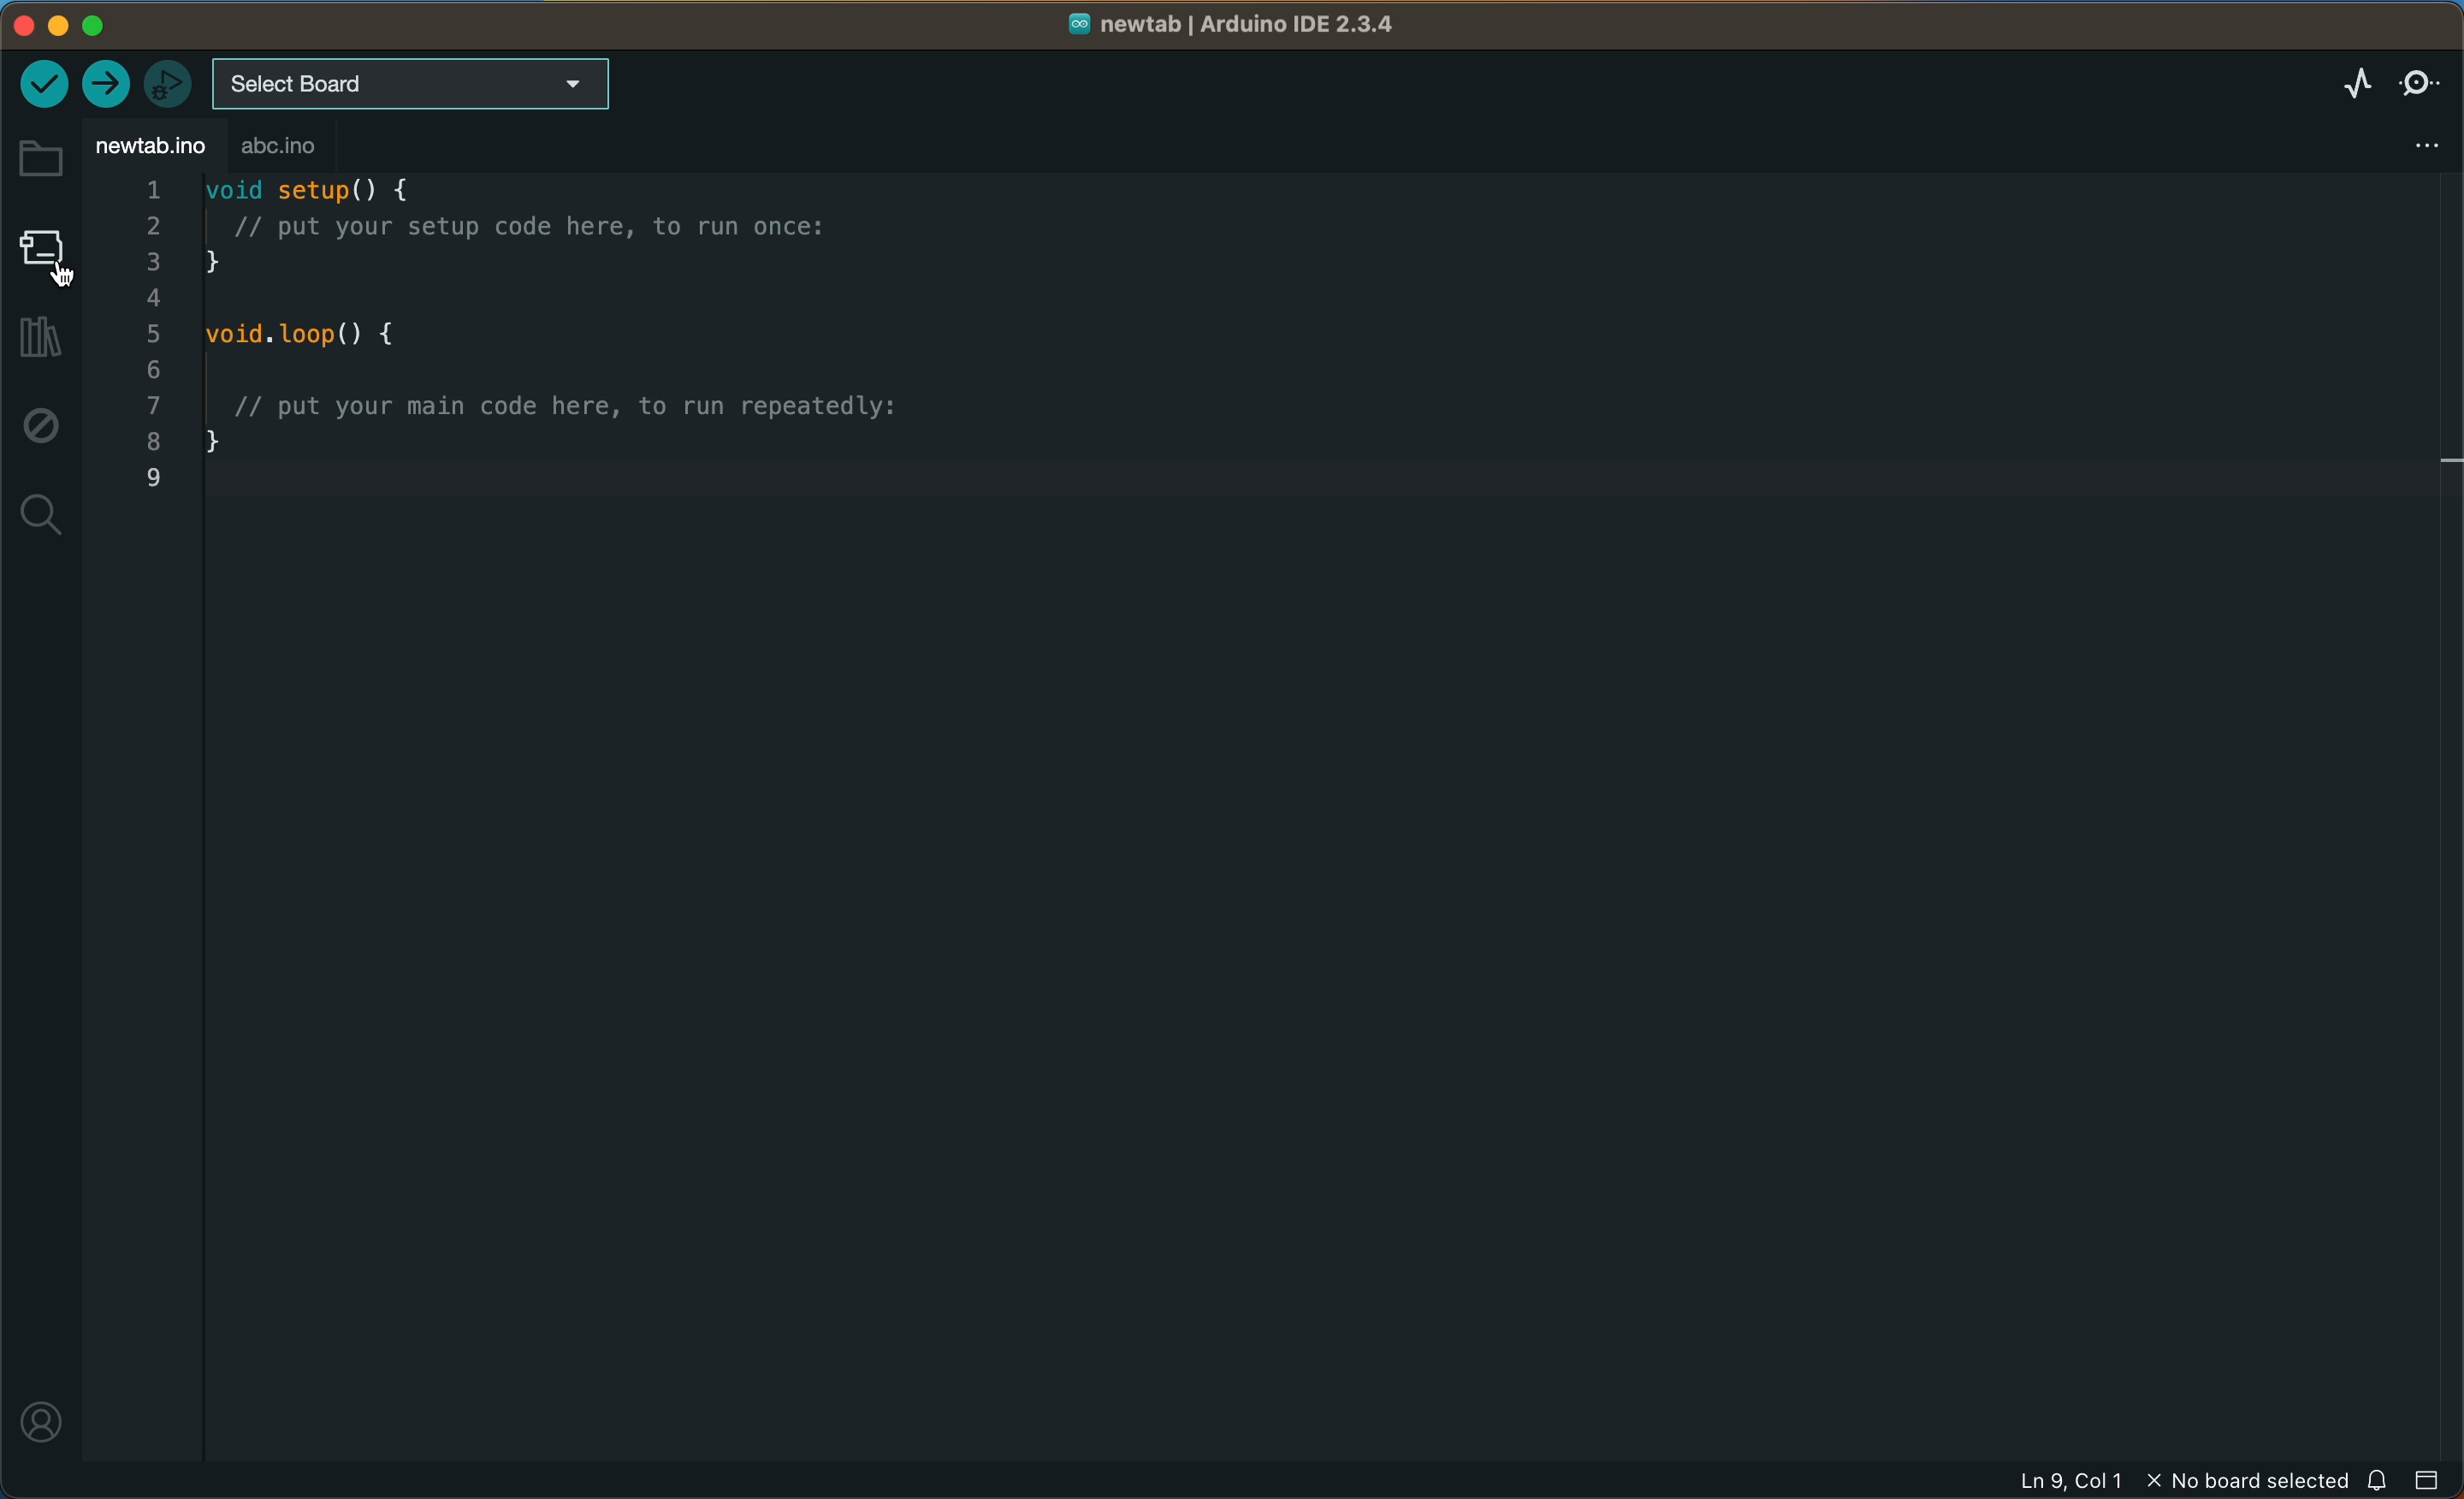  I want to click on abc .ino, so click(313, 147).